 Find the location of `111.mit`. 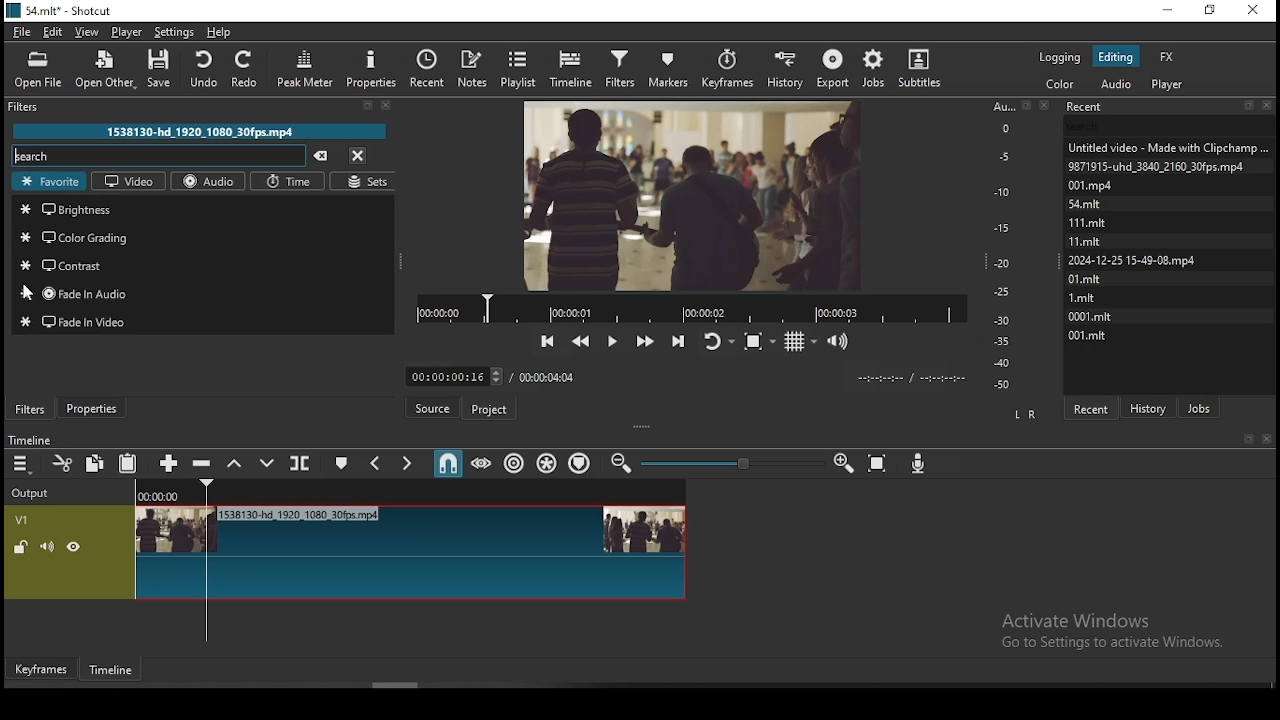

111.mit is located at coordinates (1100, 222).